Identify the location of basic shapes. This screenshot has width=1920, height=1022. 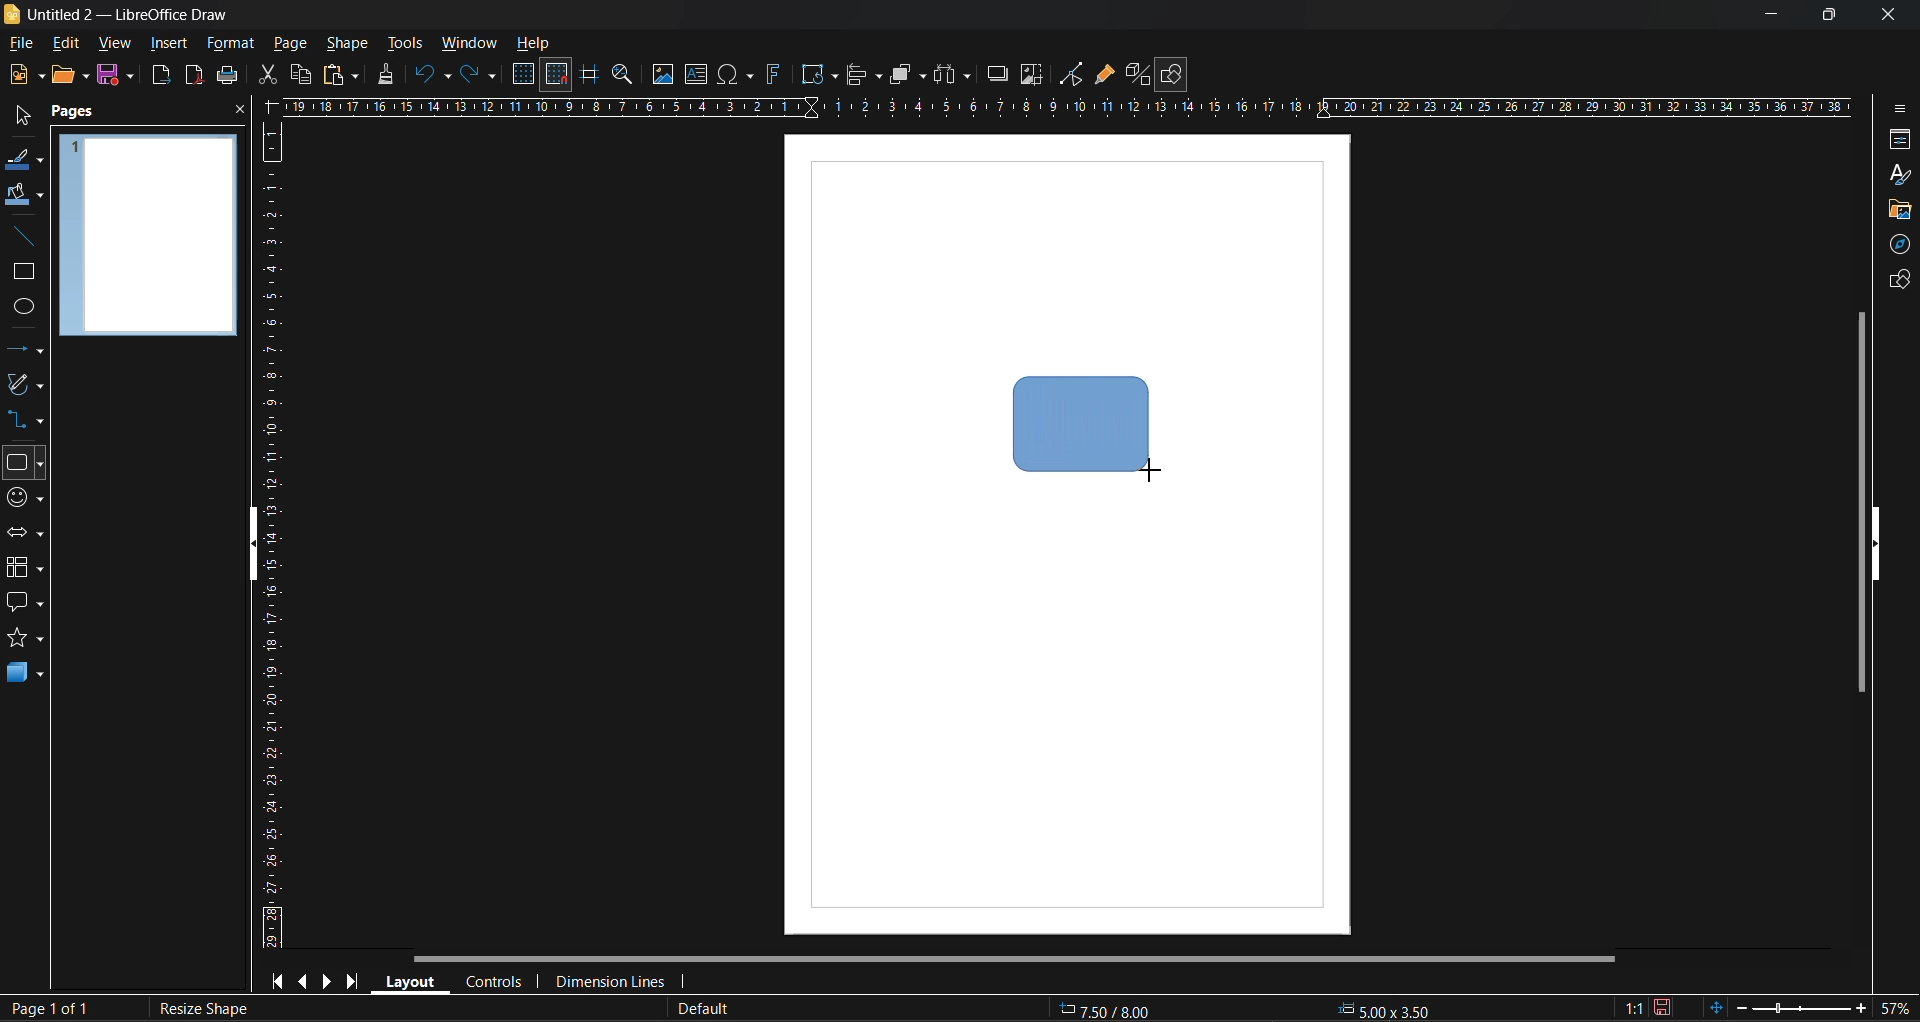
(23, 464).